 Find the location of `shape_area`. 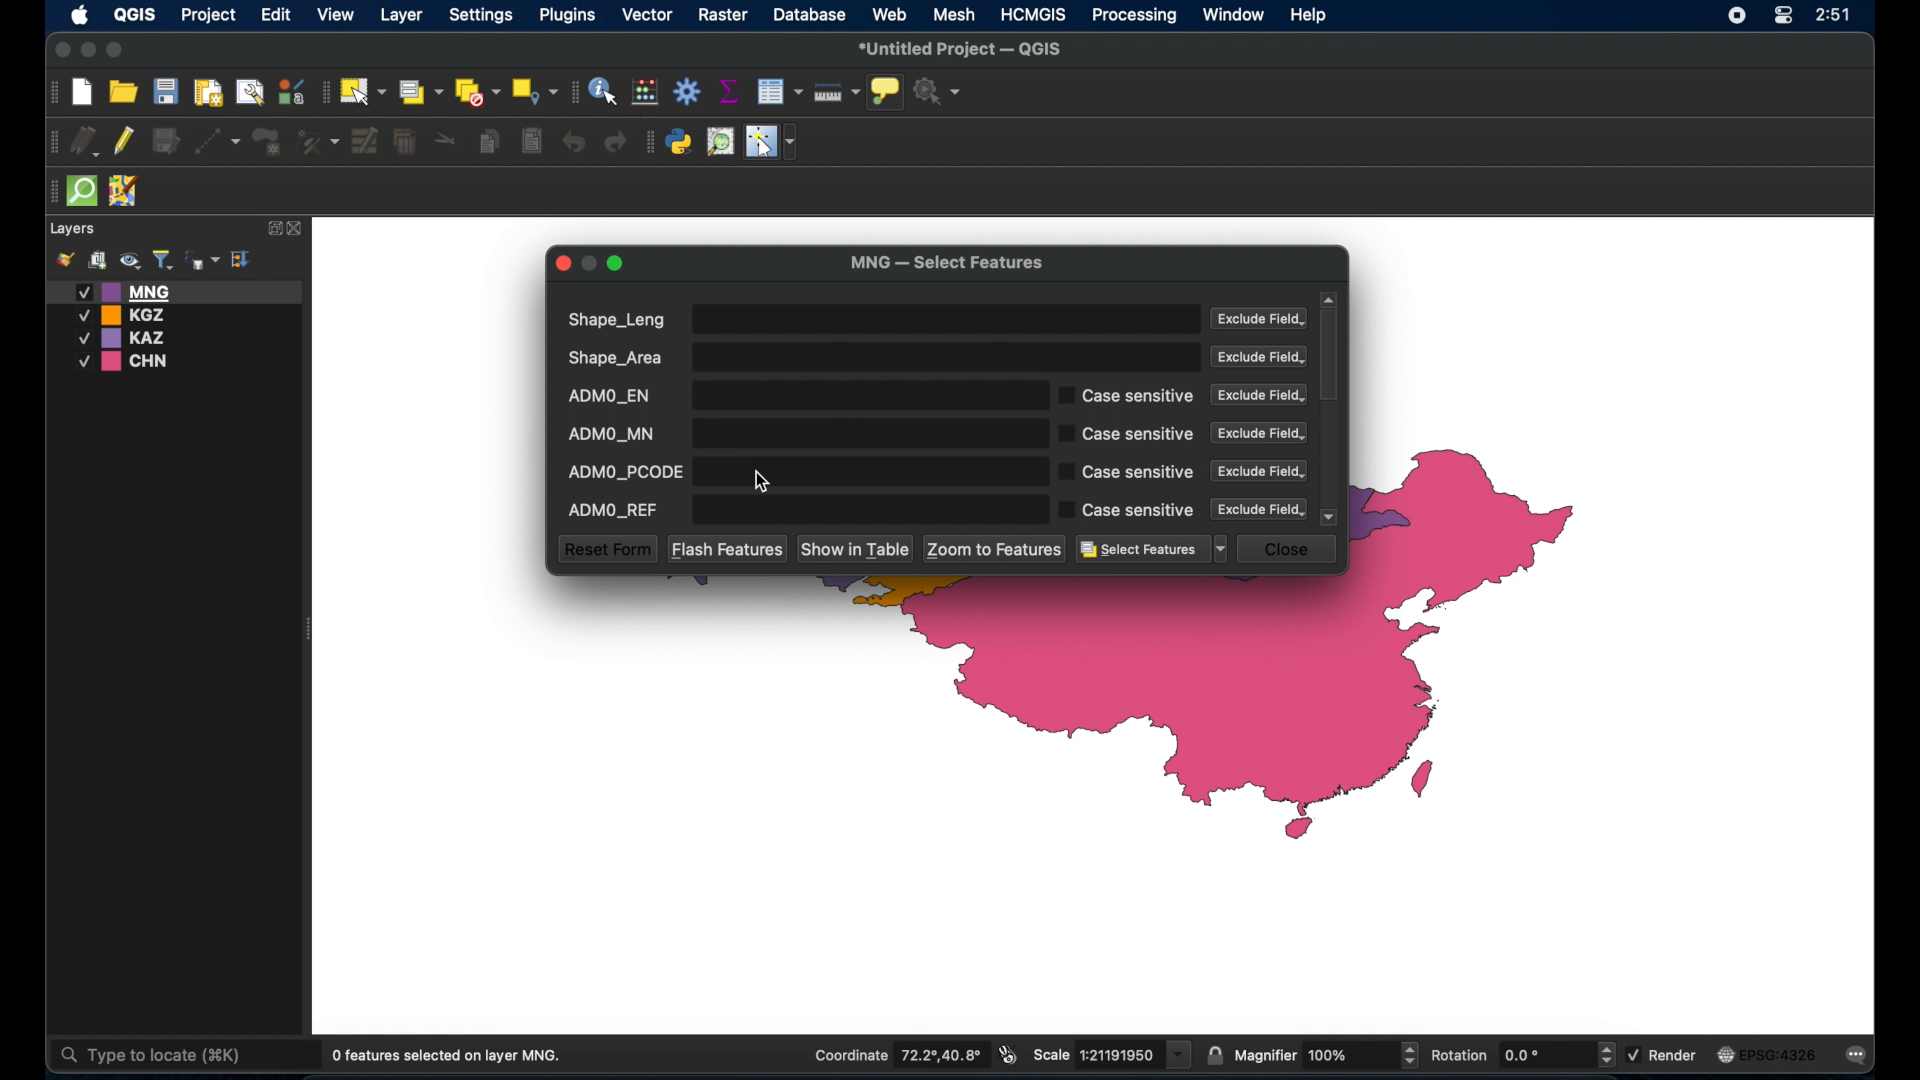

shape_area is located at coordinates (881, 357).